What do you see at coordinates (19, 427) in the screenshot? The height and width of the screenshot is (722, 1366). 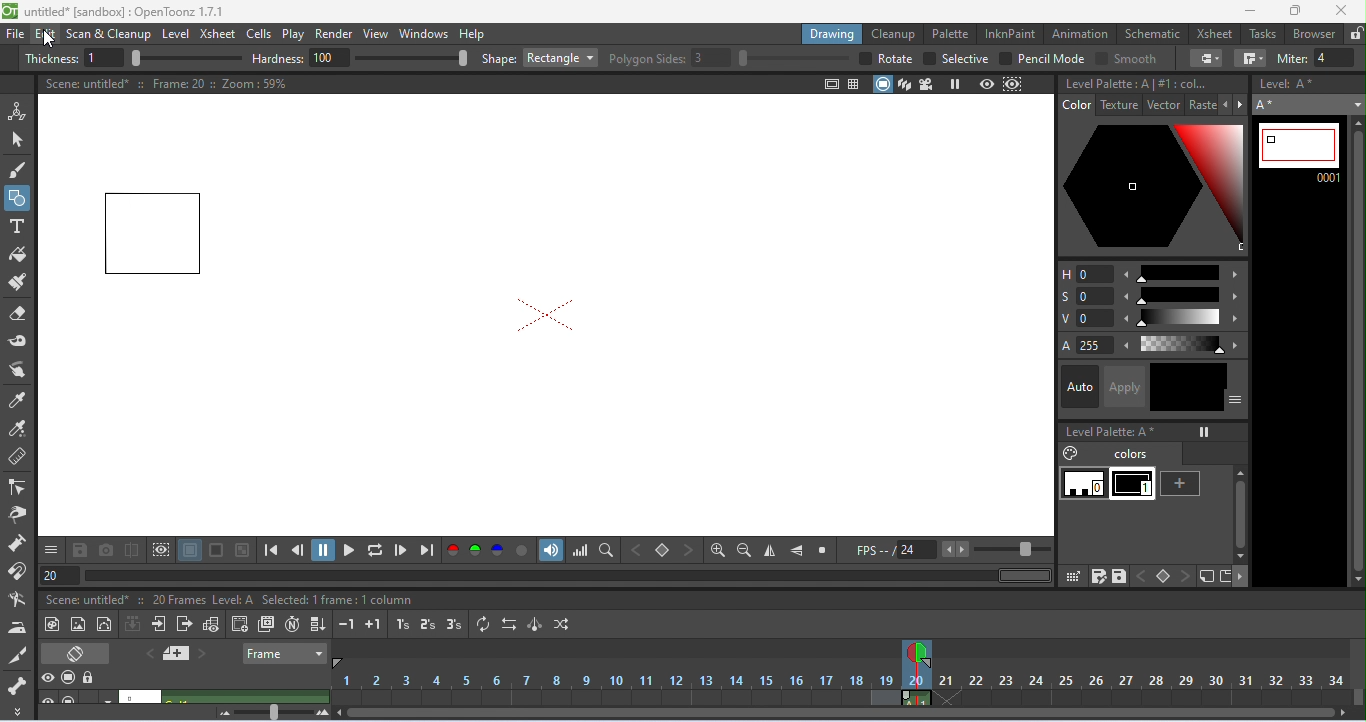 I see `RGB picker` at bounding box center [19, 427].